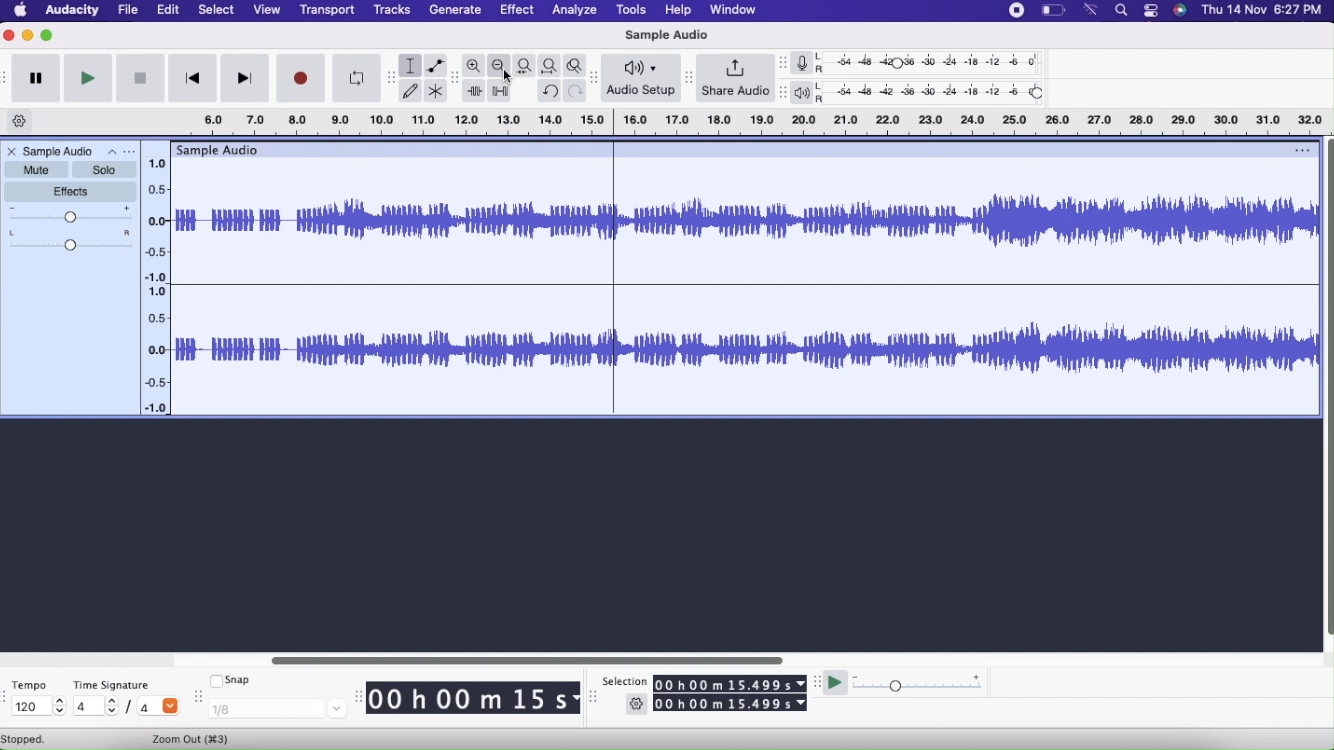  What do you see at coordinates (71, 216) in the screenshot?
I see `Gain Slider` at bounding box center [71, 216].